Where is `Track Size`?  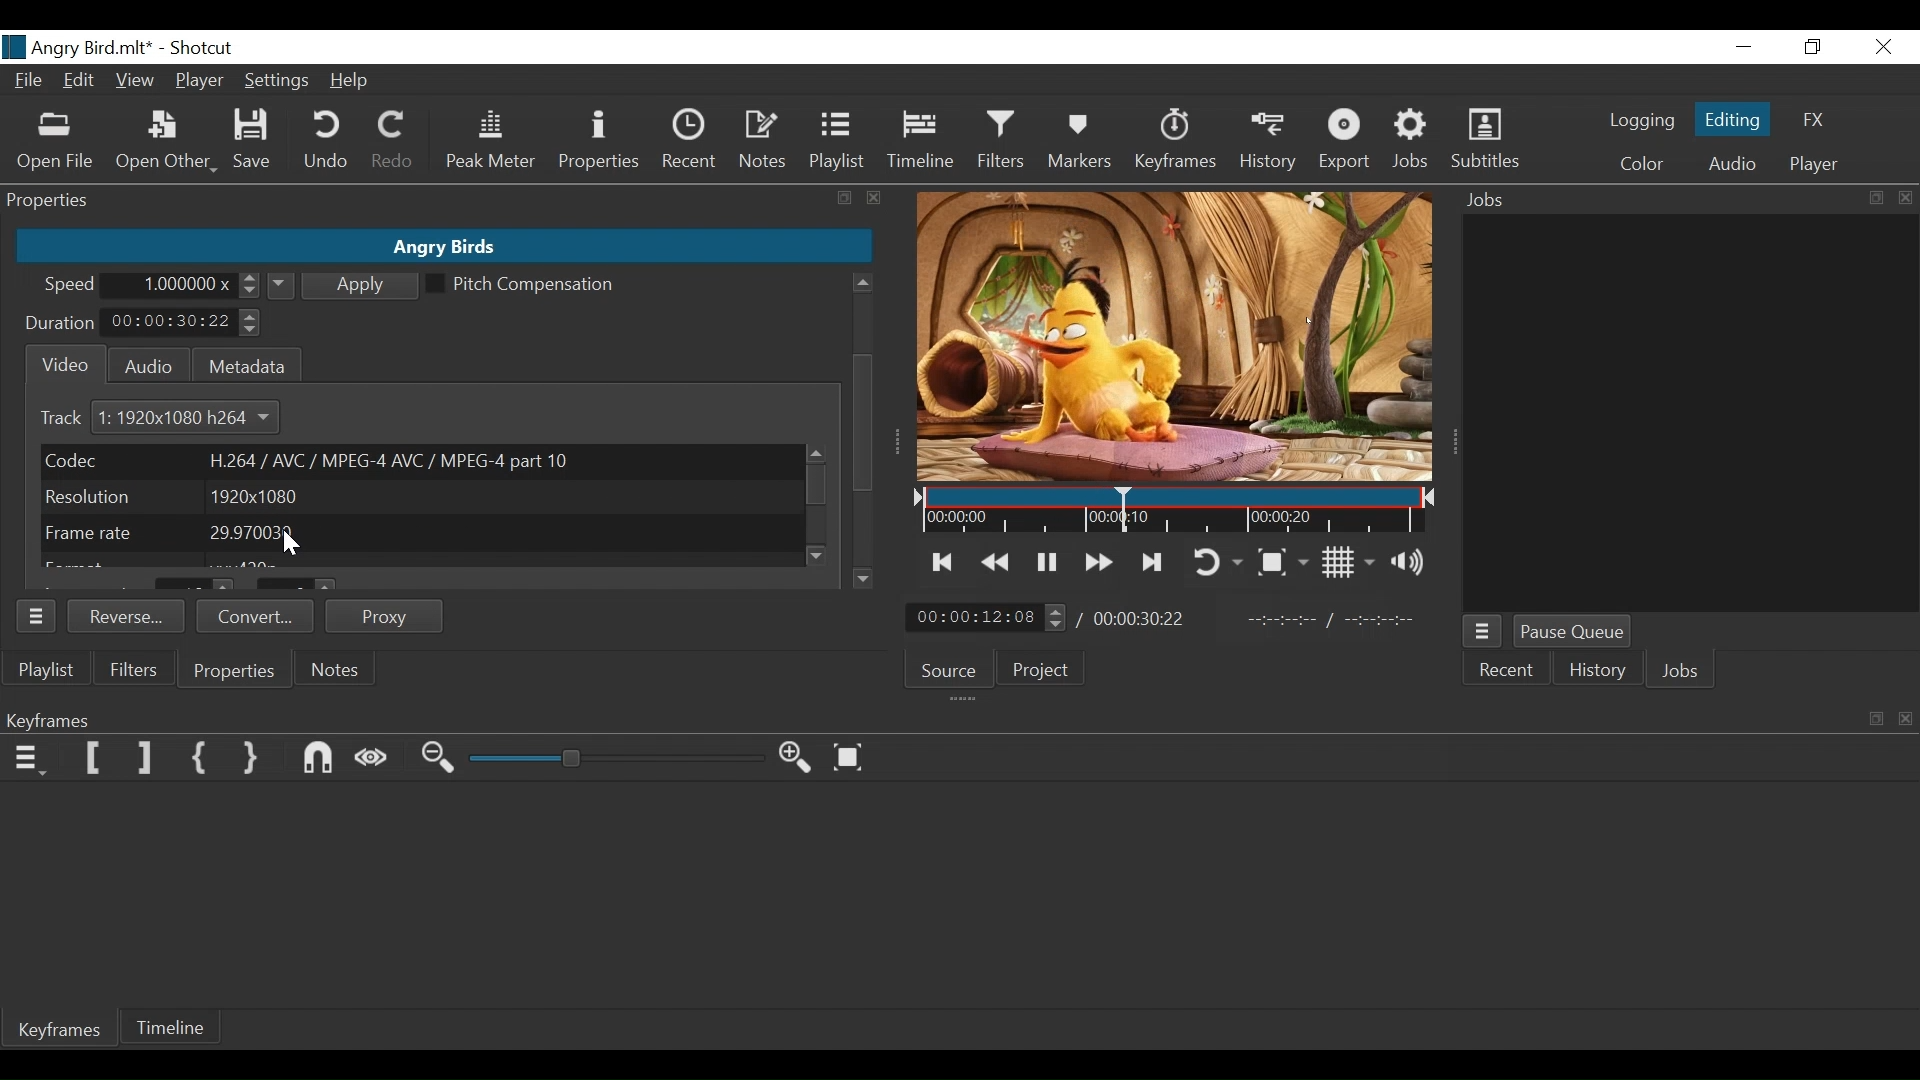 Track Size is located at coordinates (197, 418).